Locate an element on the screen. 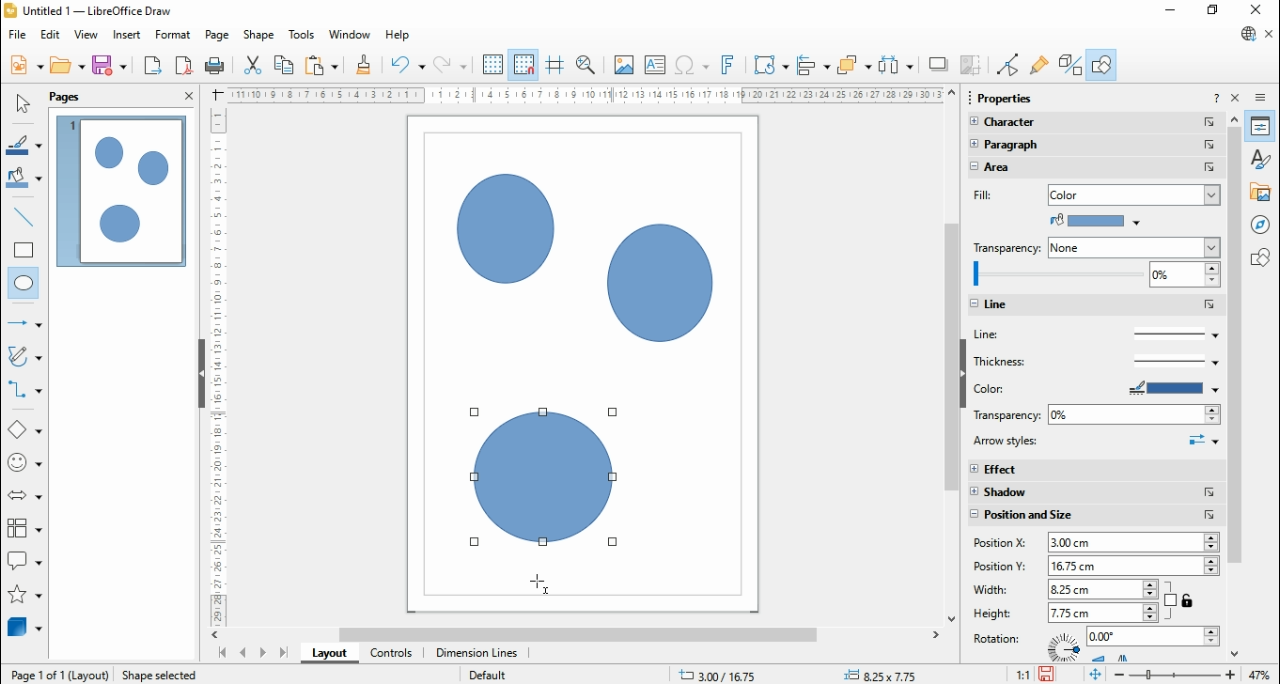  help about this sidebar deck is located at coordinates (1216, 97).